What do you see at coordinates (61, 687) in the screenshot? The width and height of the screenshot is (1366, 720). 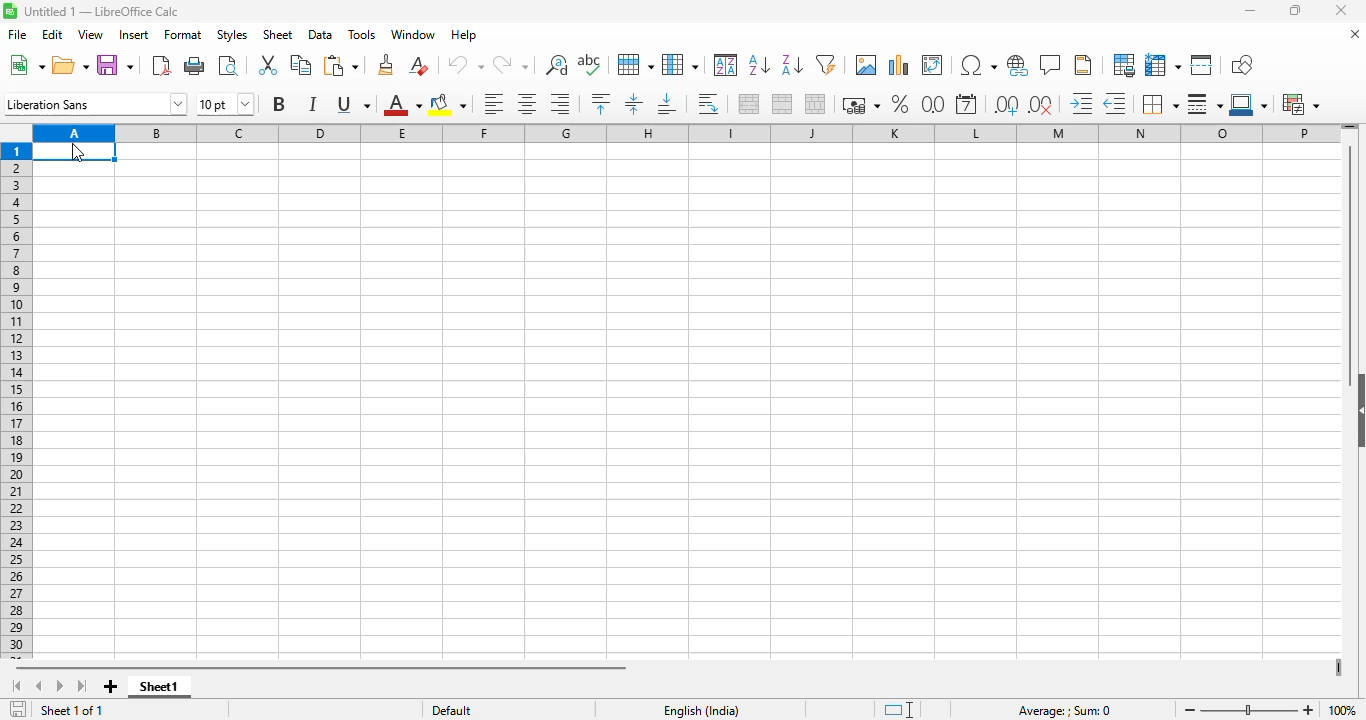 I see `scroll to next page` at bounding box center [61, 687].